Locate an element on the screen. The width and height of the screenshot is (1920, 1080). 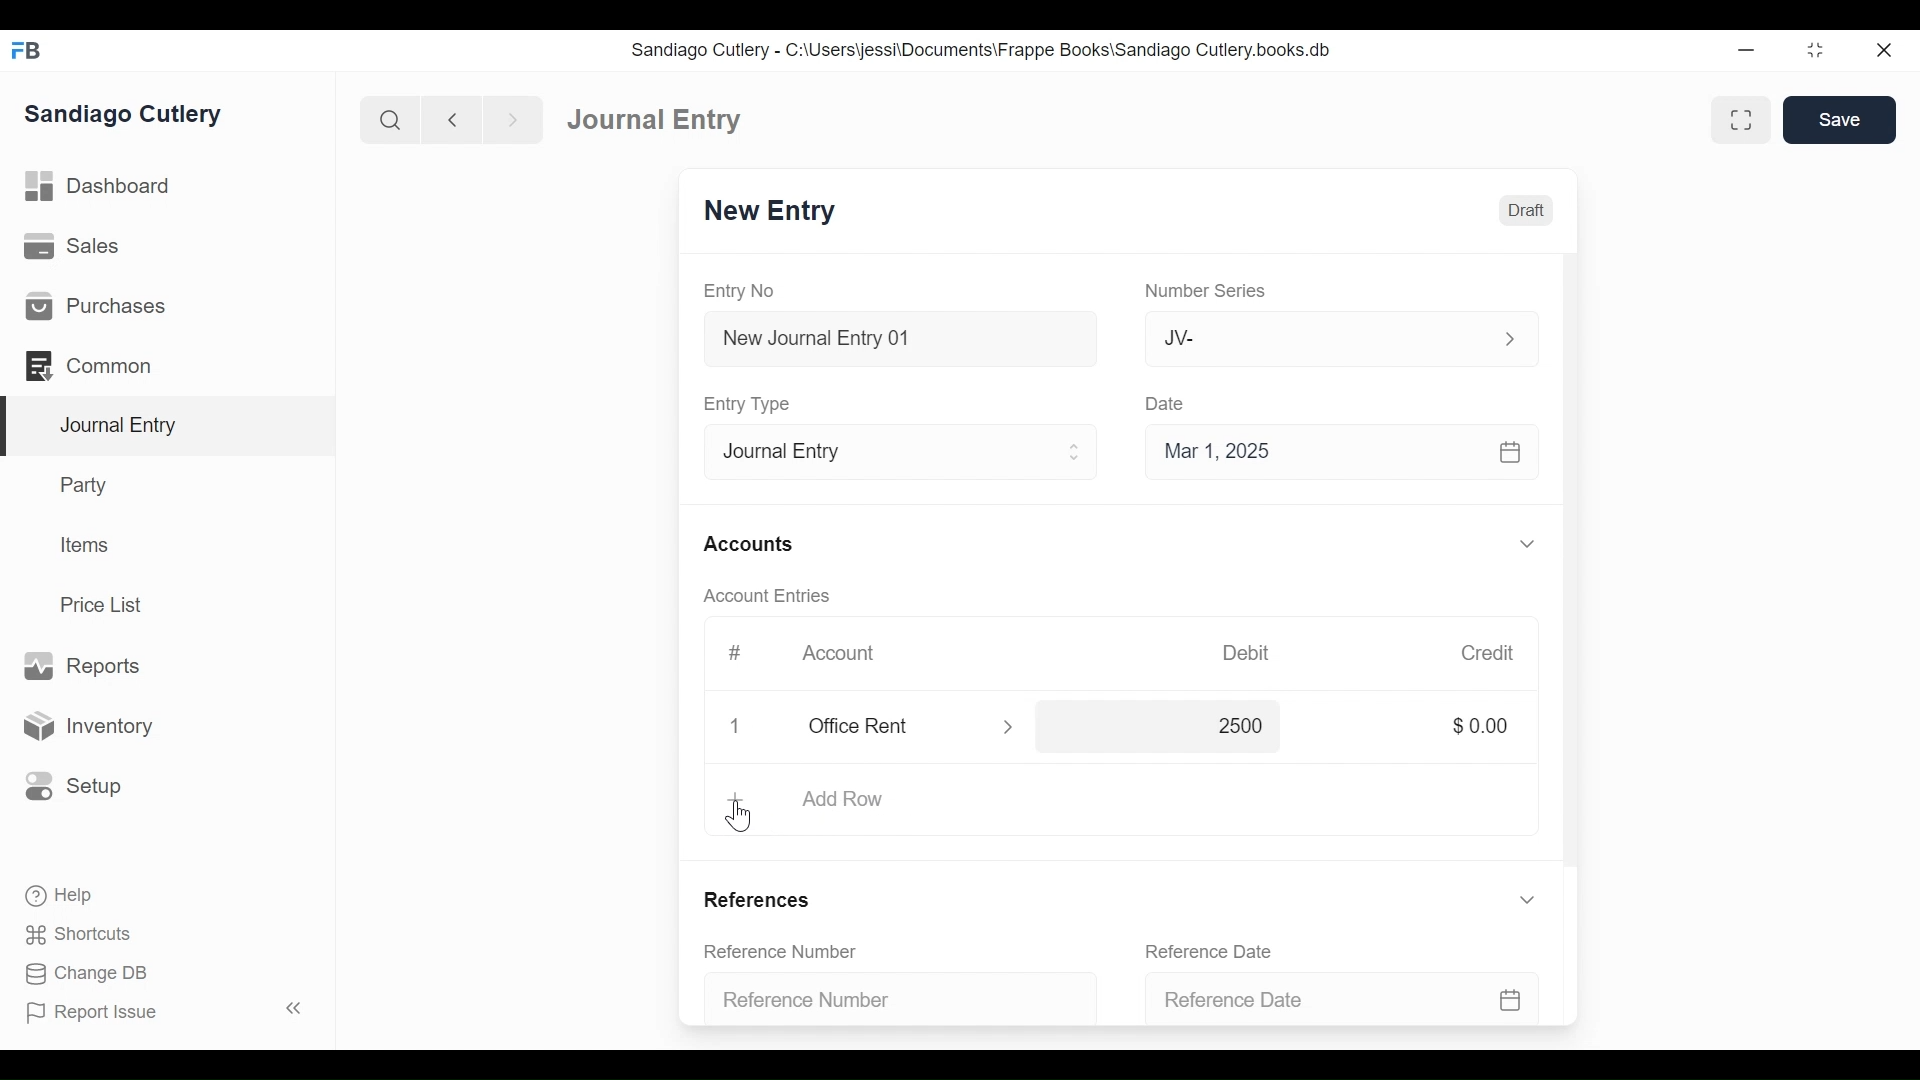
Number Series is located at coordinates (1202, 291).